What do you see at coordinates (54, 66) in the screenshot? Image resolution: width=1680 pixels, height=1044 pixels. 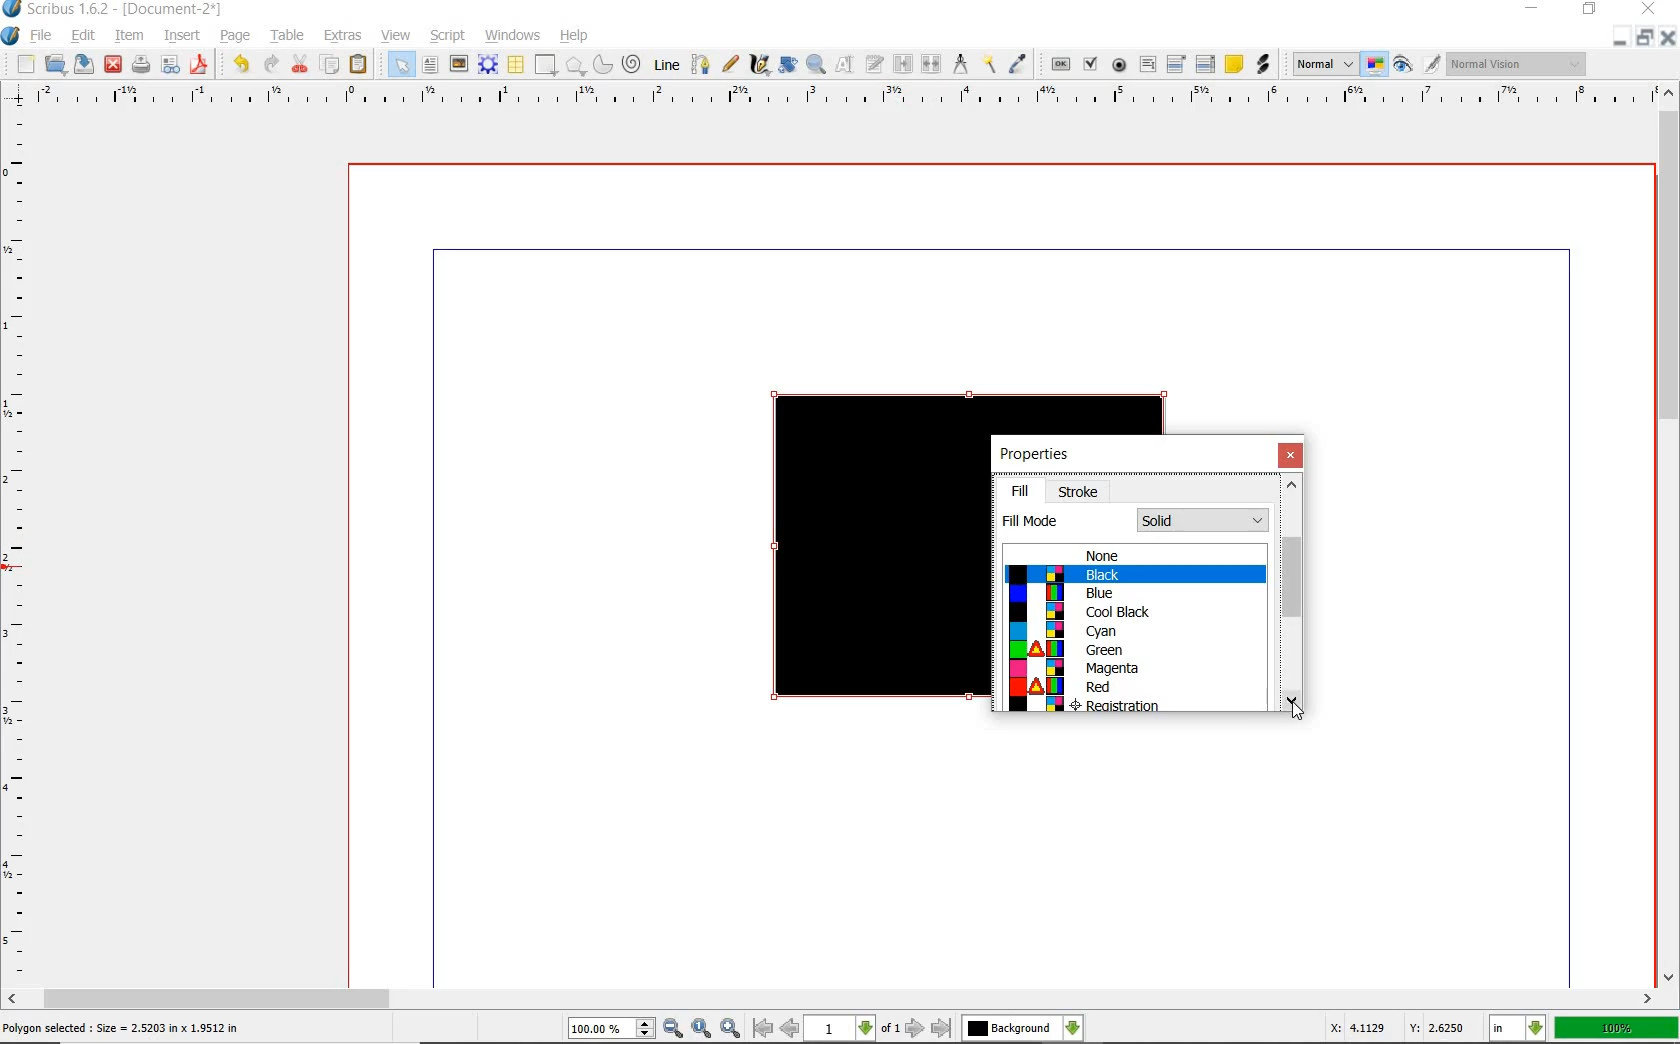 I see `open` at bounding box center [54, 66].